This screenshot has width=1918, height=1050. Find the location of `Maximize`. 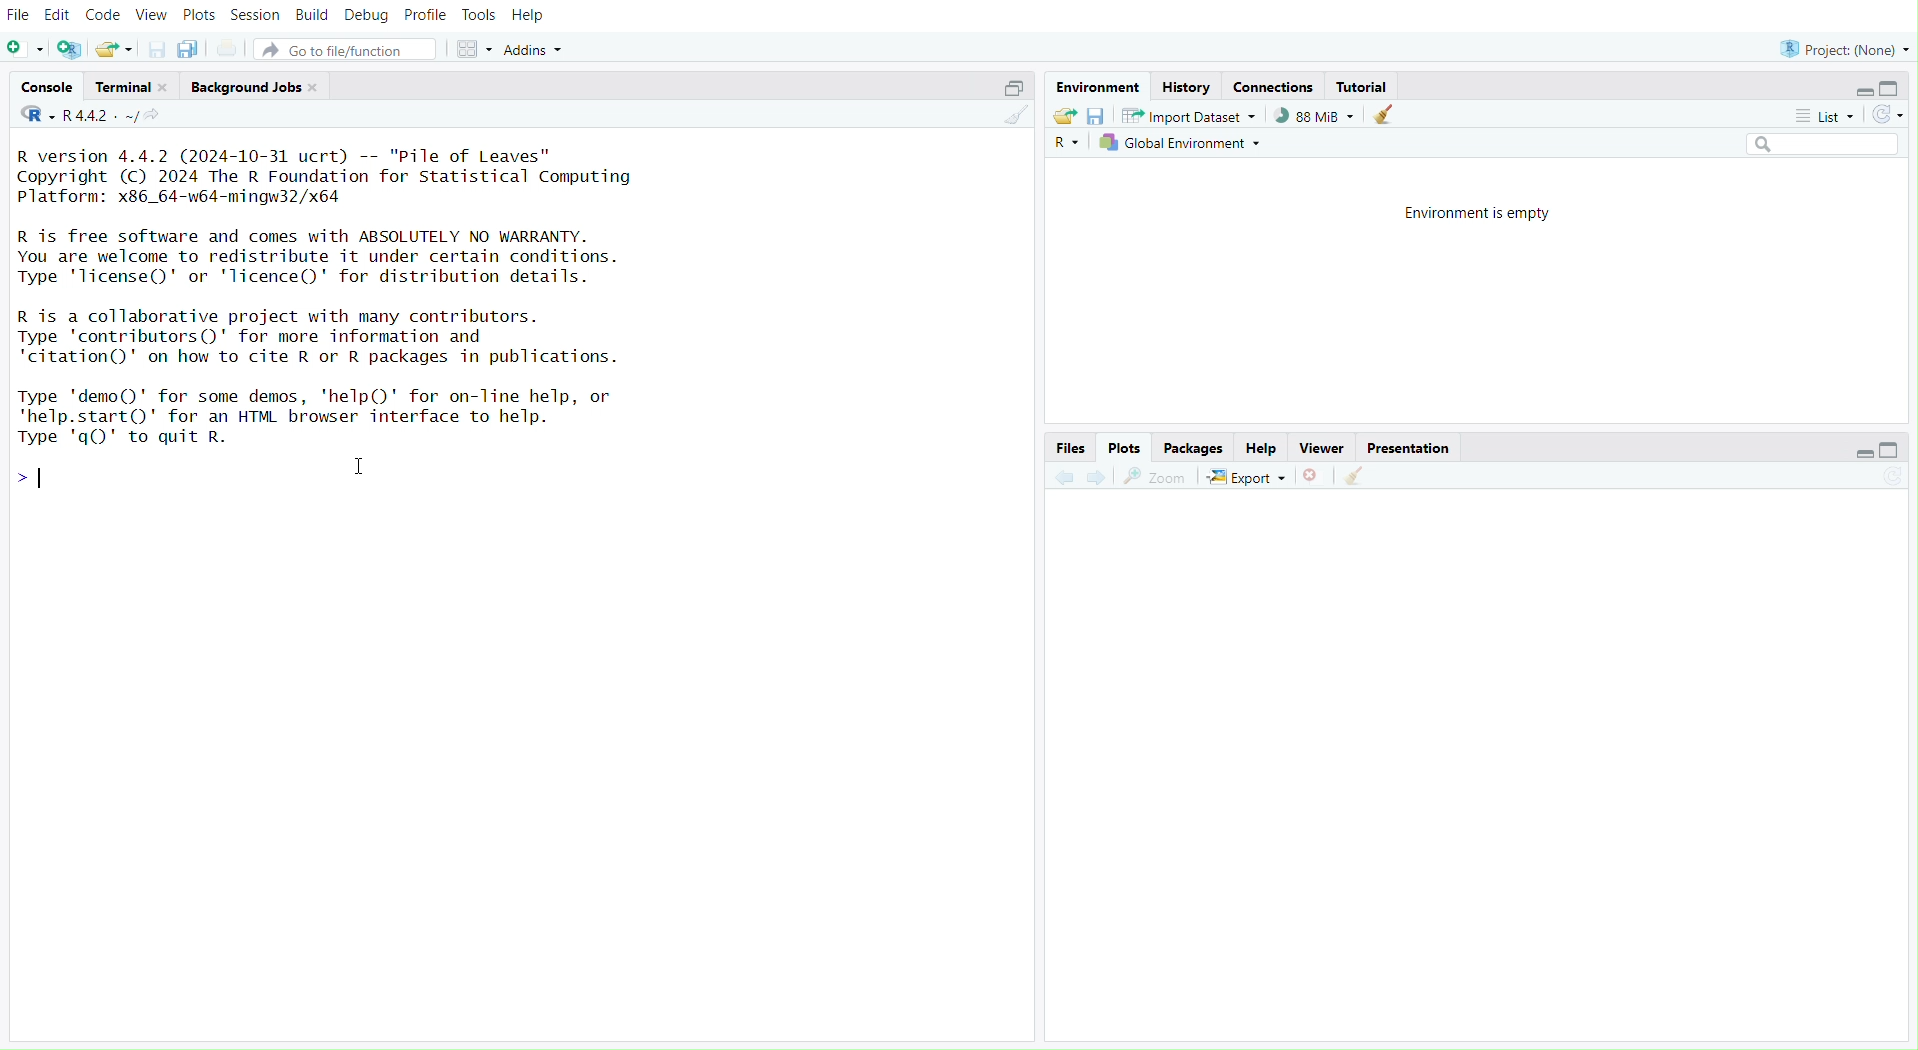

Maximize is located at coordinates (1009, 90).